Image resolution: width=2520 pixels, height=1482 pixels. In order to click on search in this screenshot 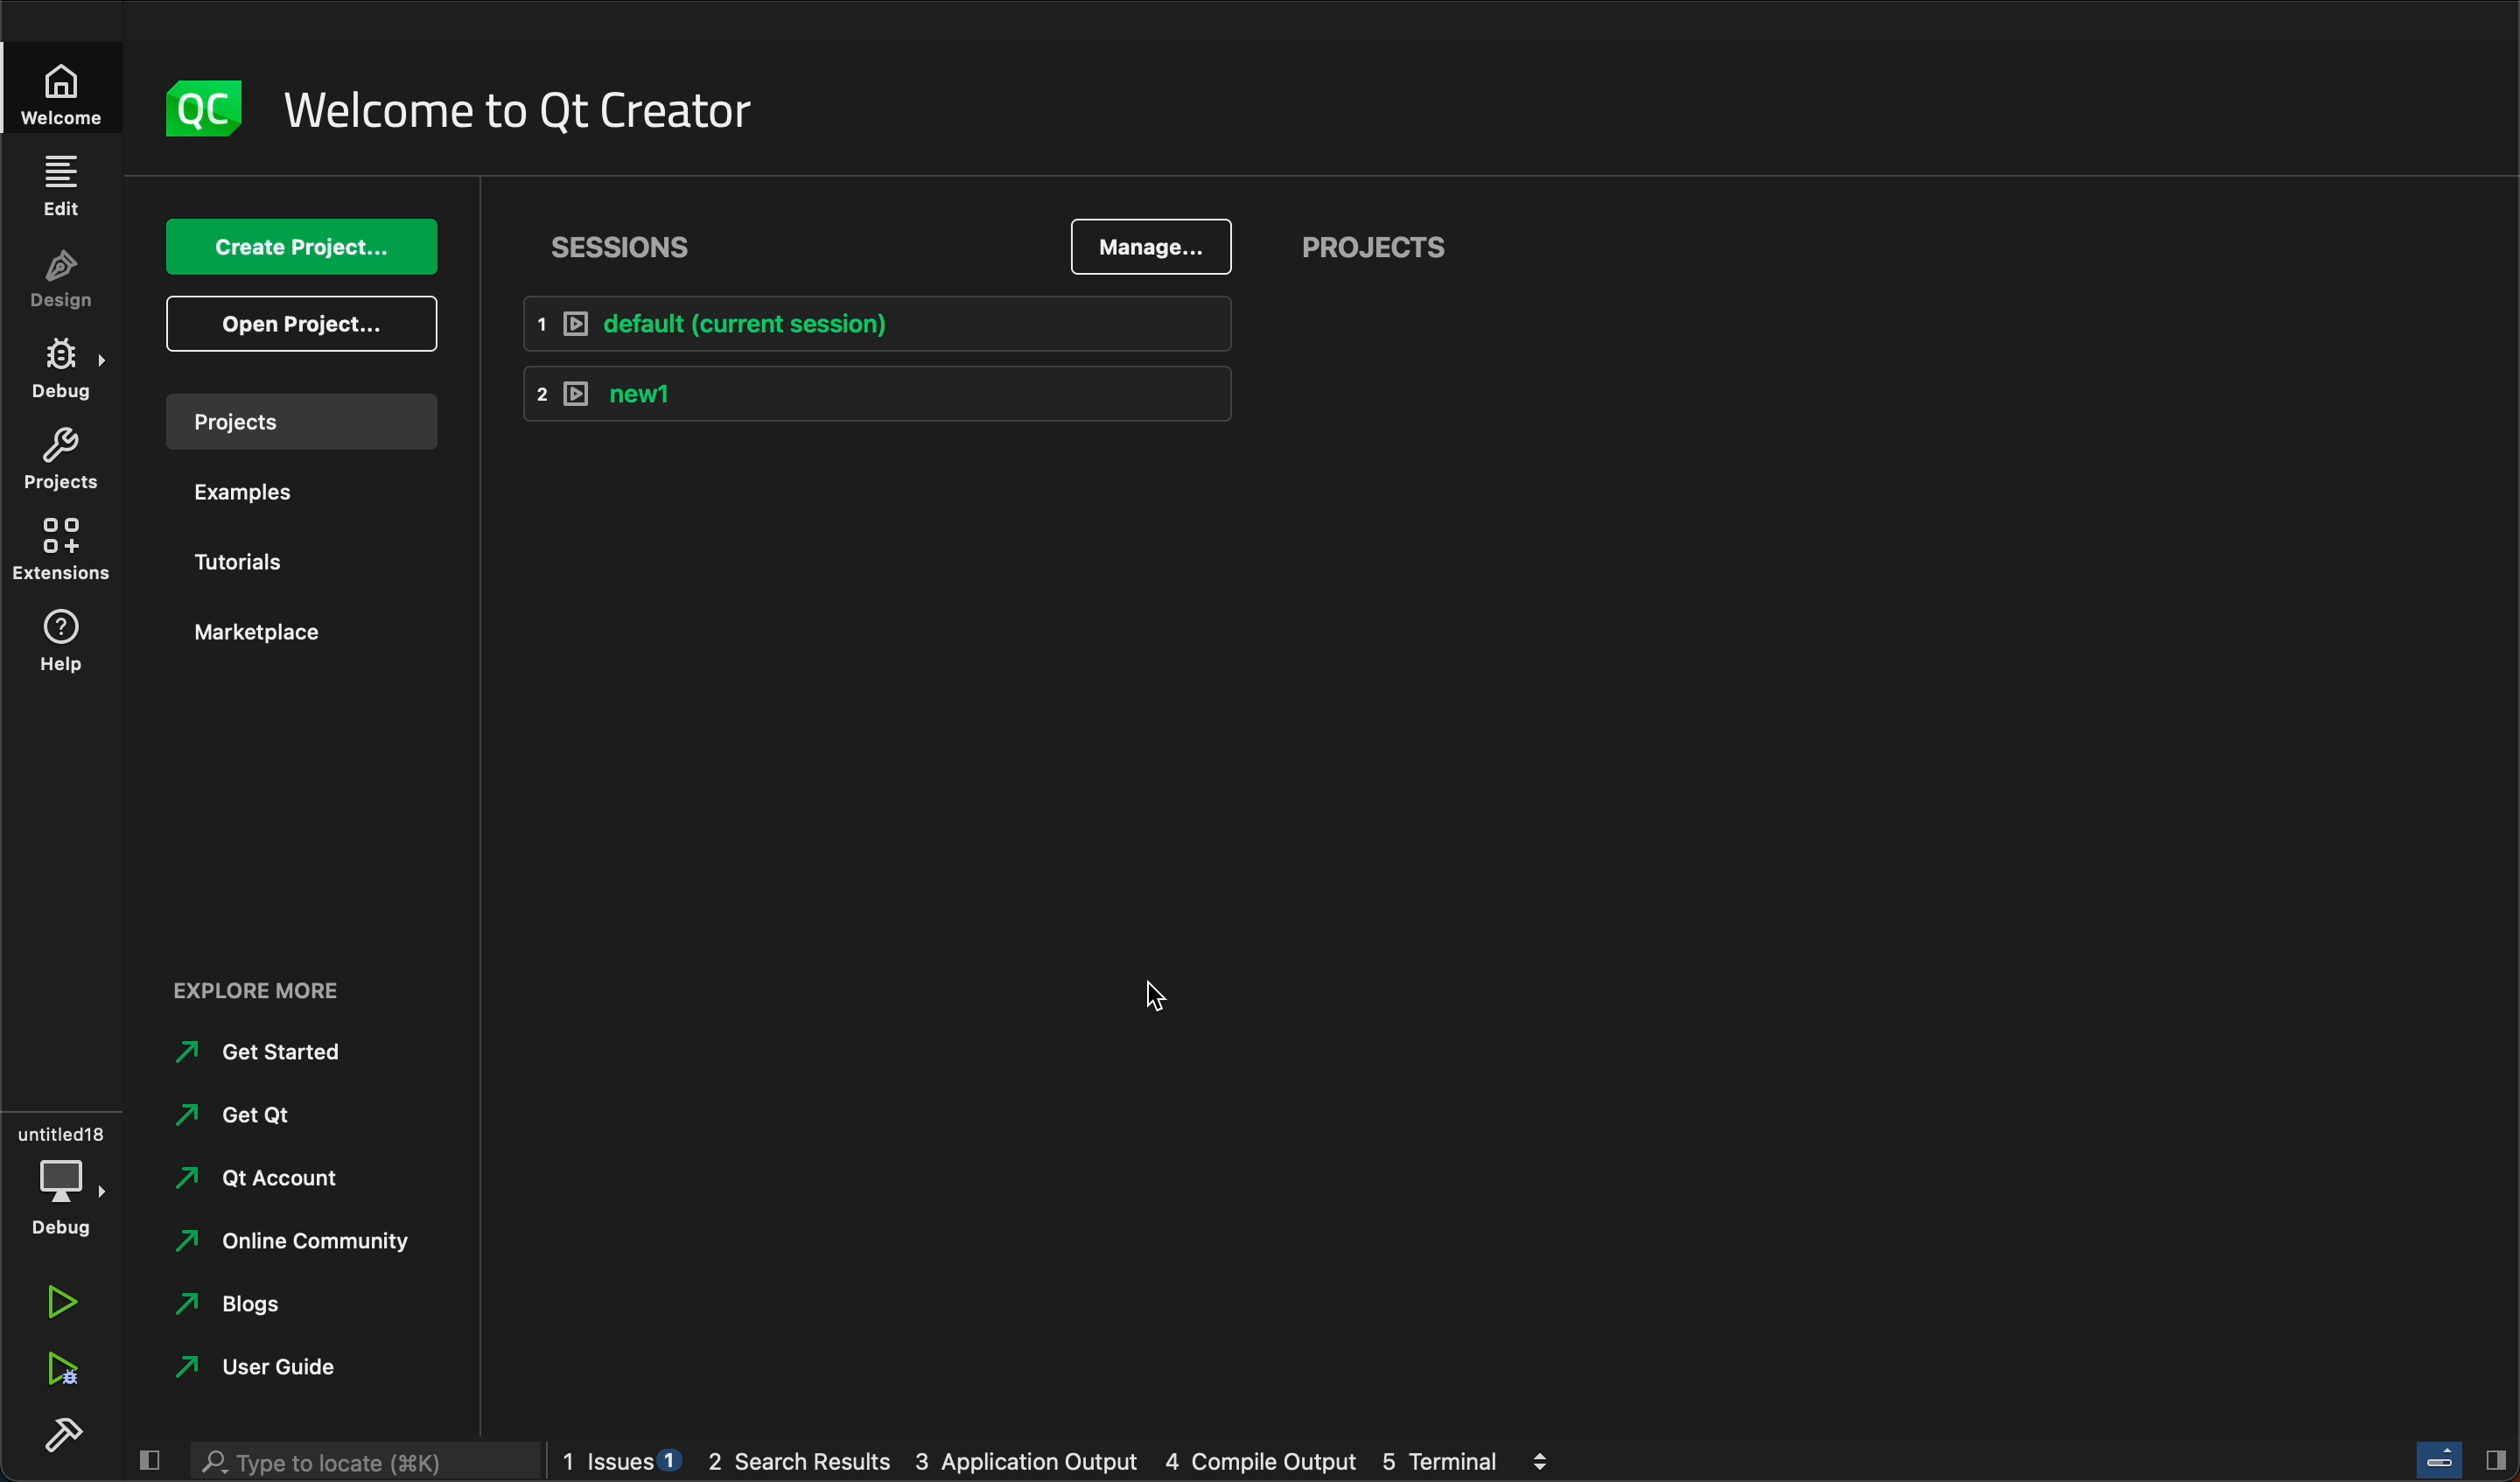, I will do `click(358, 1461)`.